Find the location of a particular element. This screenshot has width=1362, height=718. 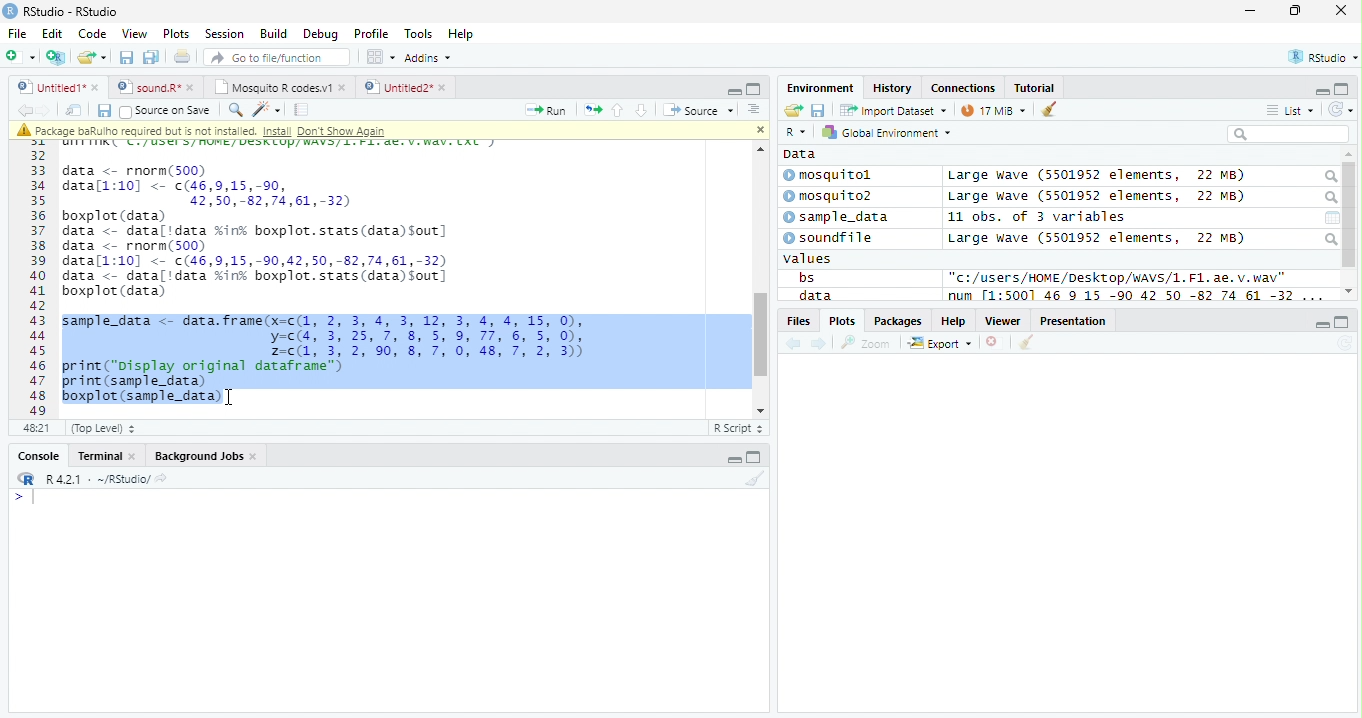

Console is located at coordinates (35, 455).